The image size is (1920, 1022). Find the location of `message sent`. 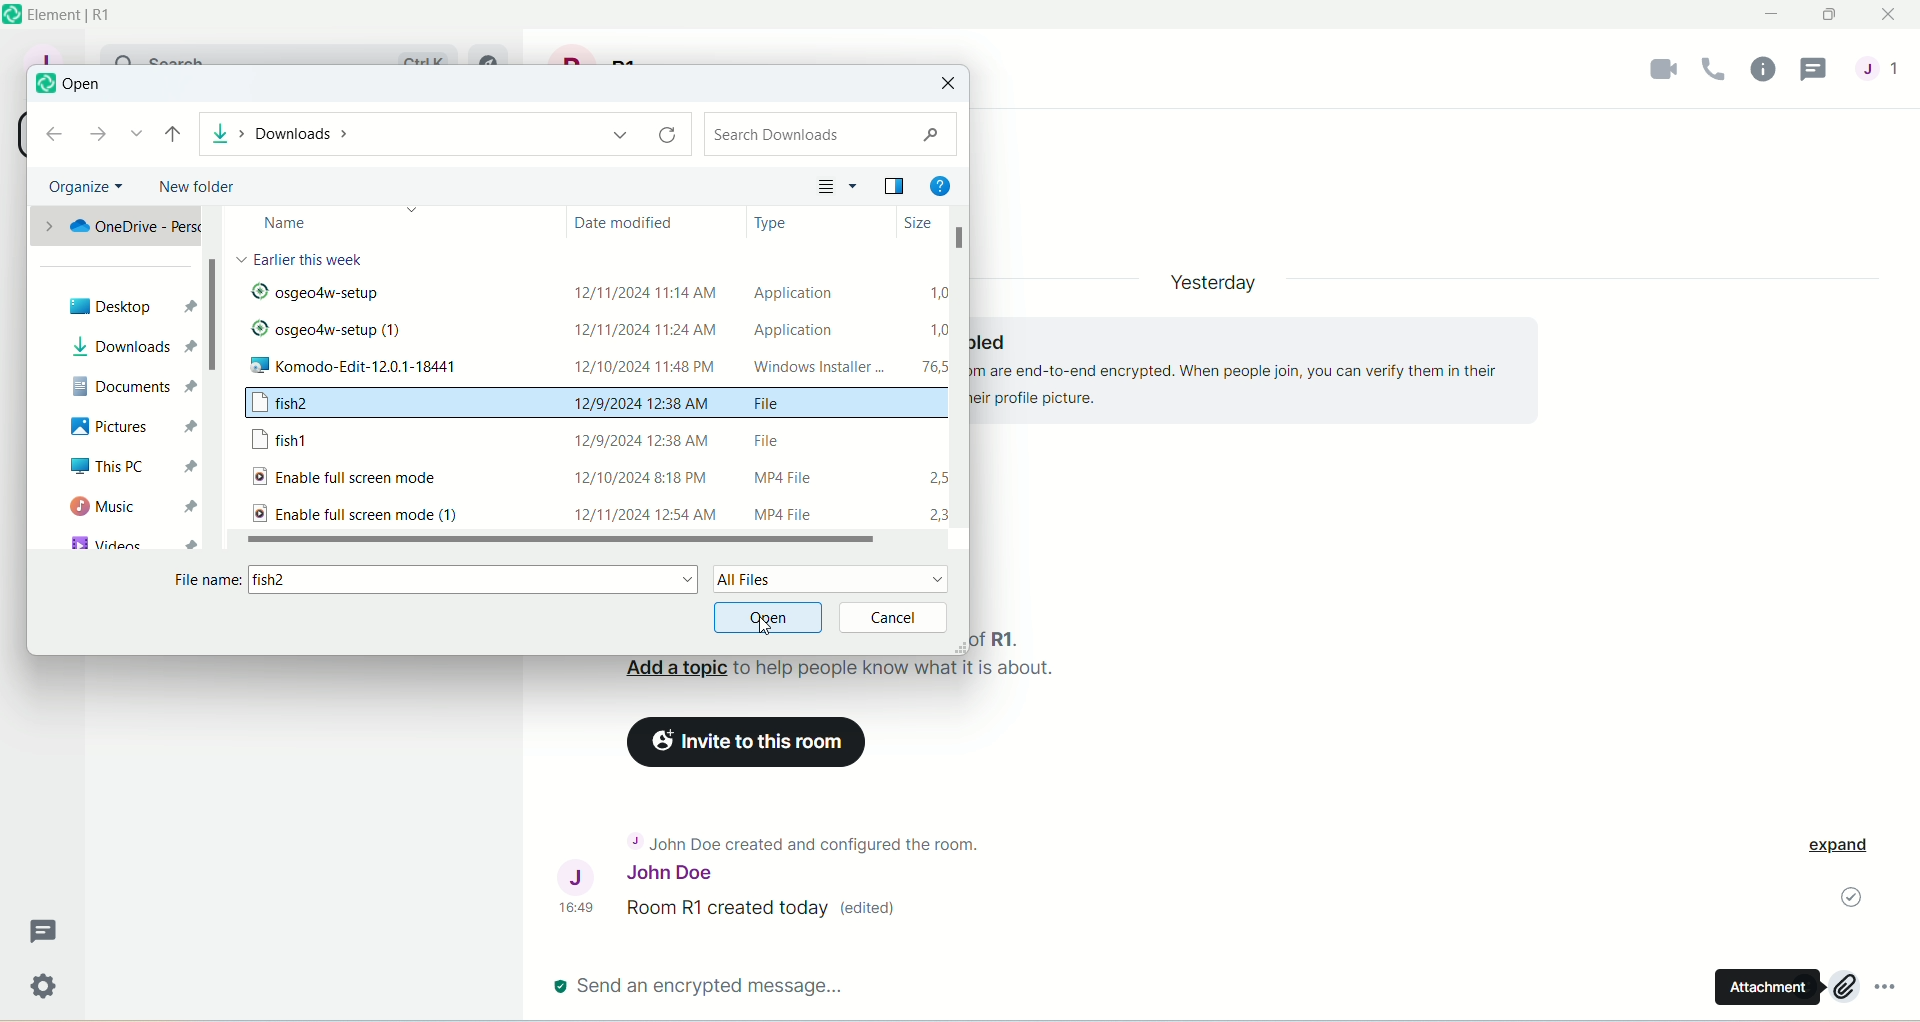

message sent is located at coordinates (1847, 899).